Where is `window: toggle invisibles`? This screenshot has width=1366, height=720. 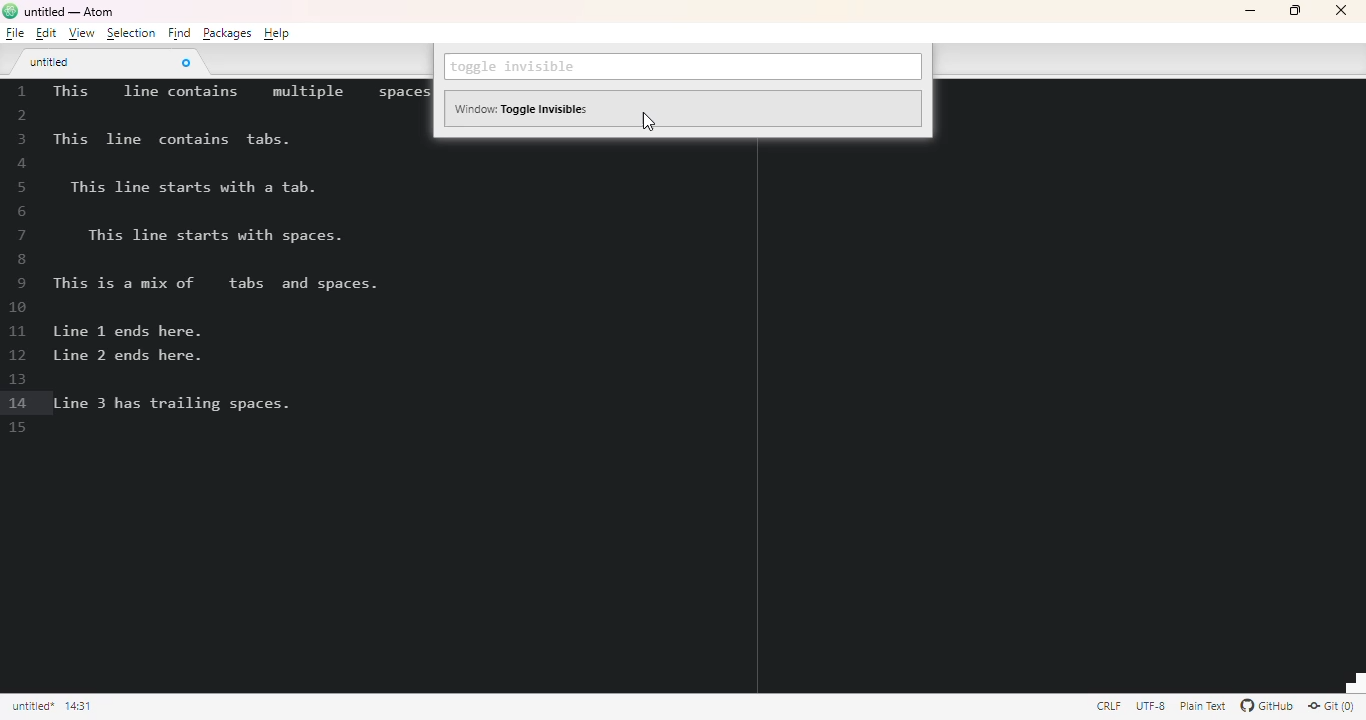
window: toggle invisibles is located at coordinates (524, 108).